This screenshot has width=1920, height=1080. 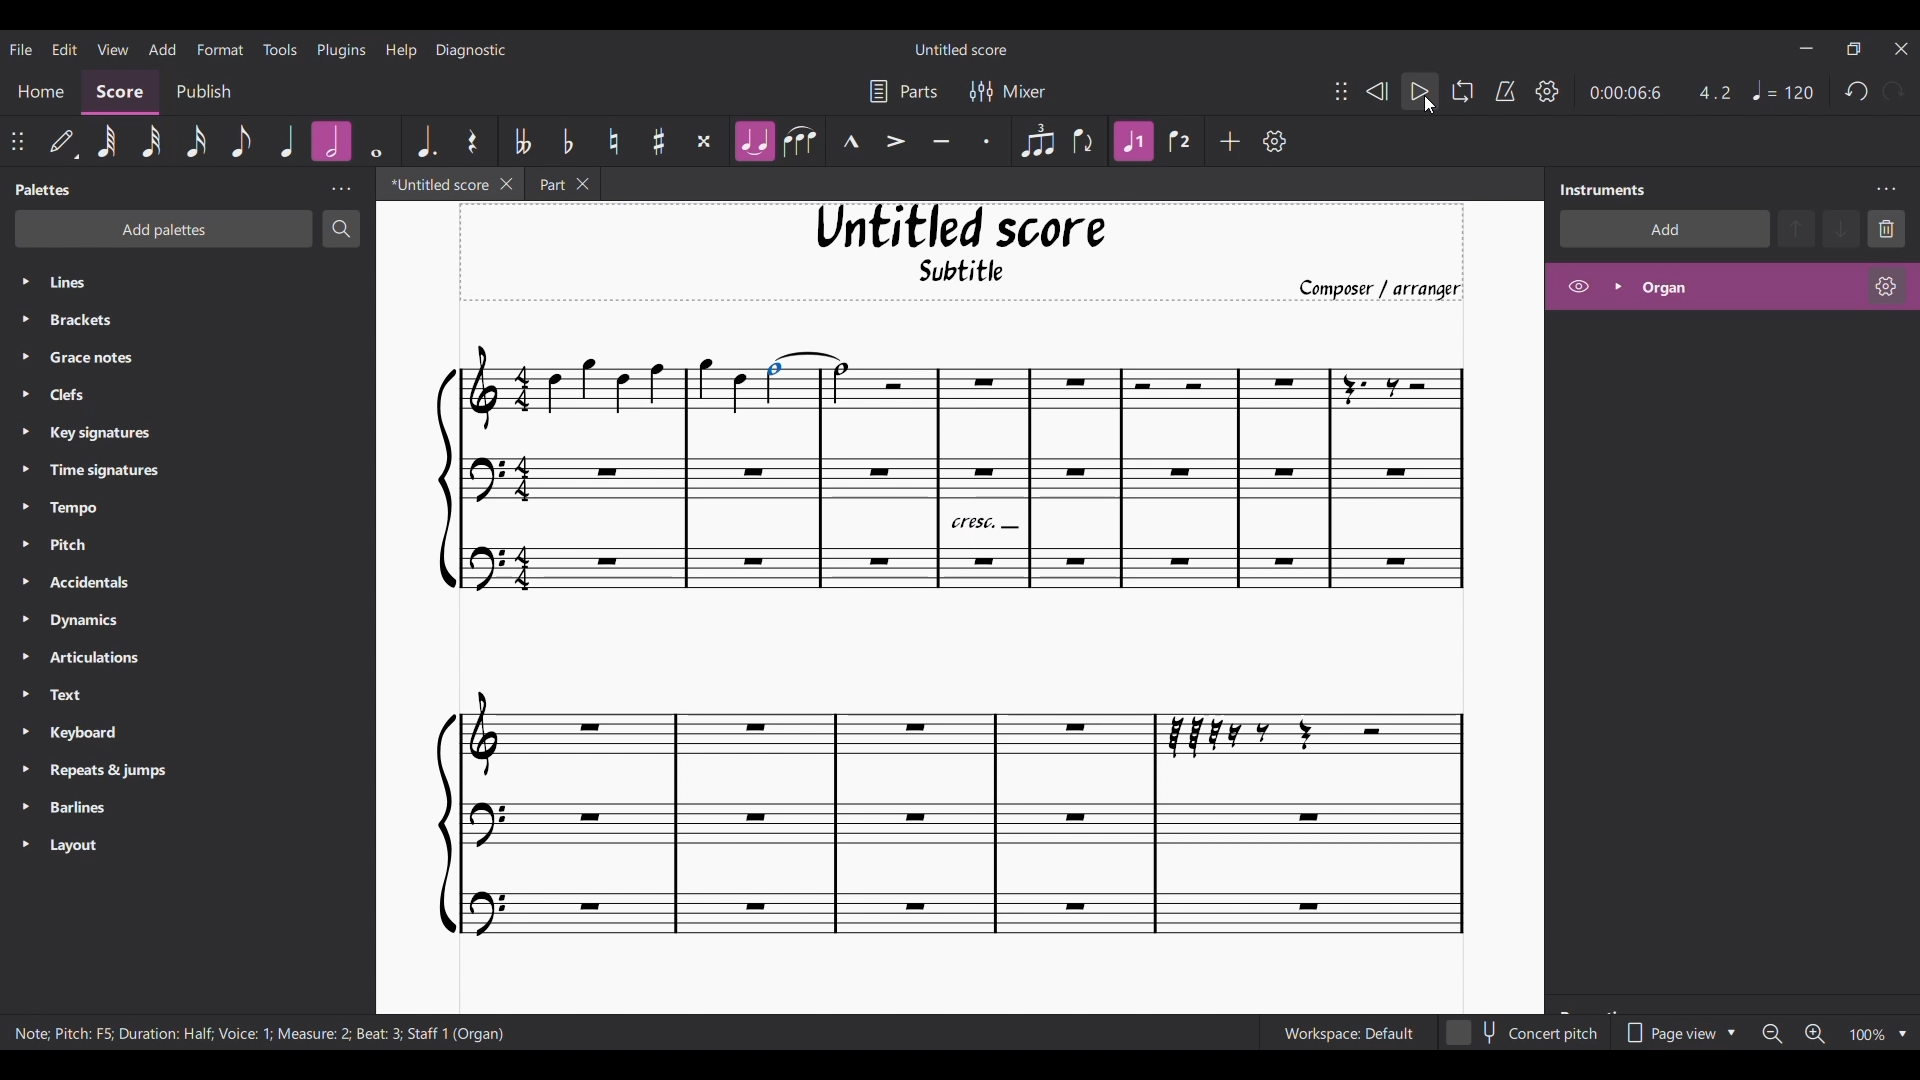 I want to click on Augmentation dot, so click(x=425, y=140).